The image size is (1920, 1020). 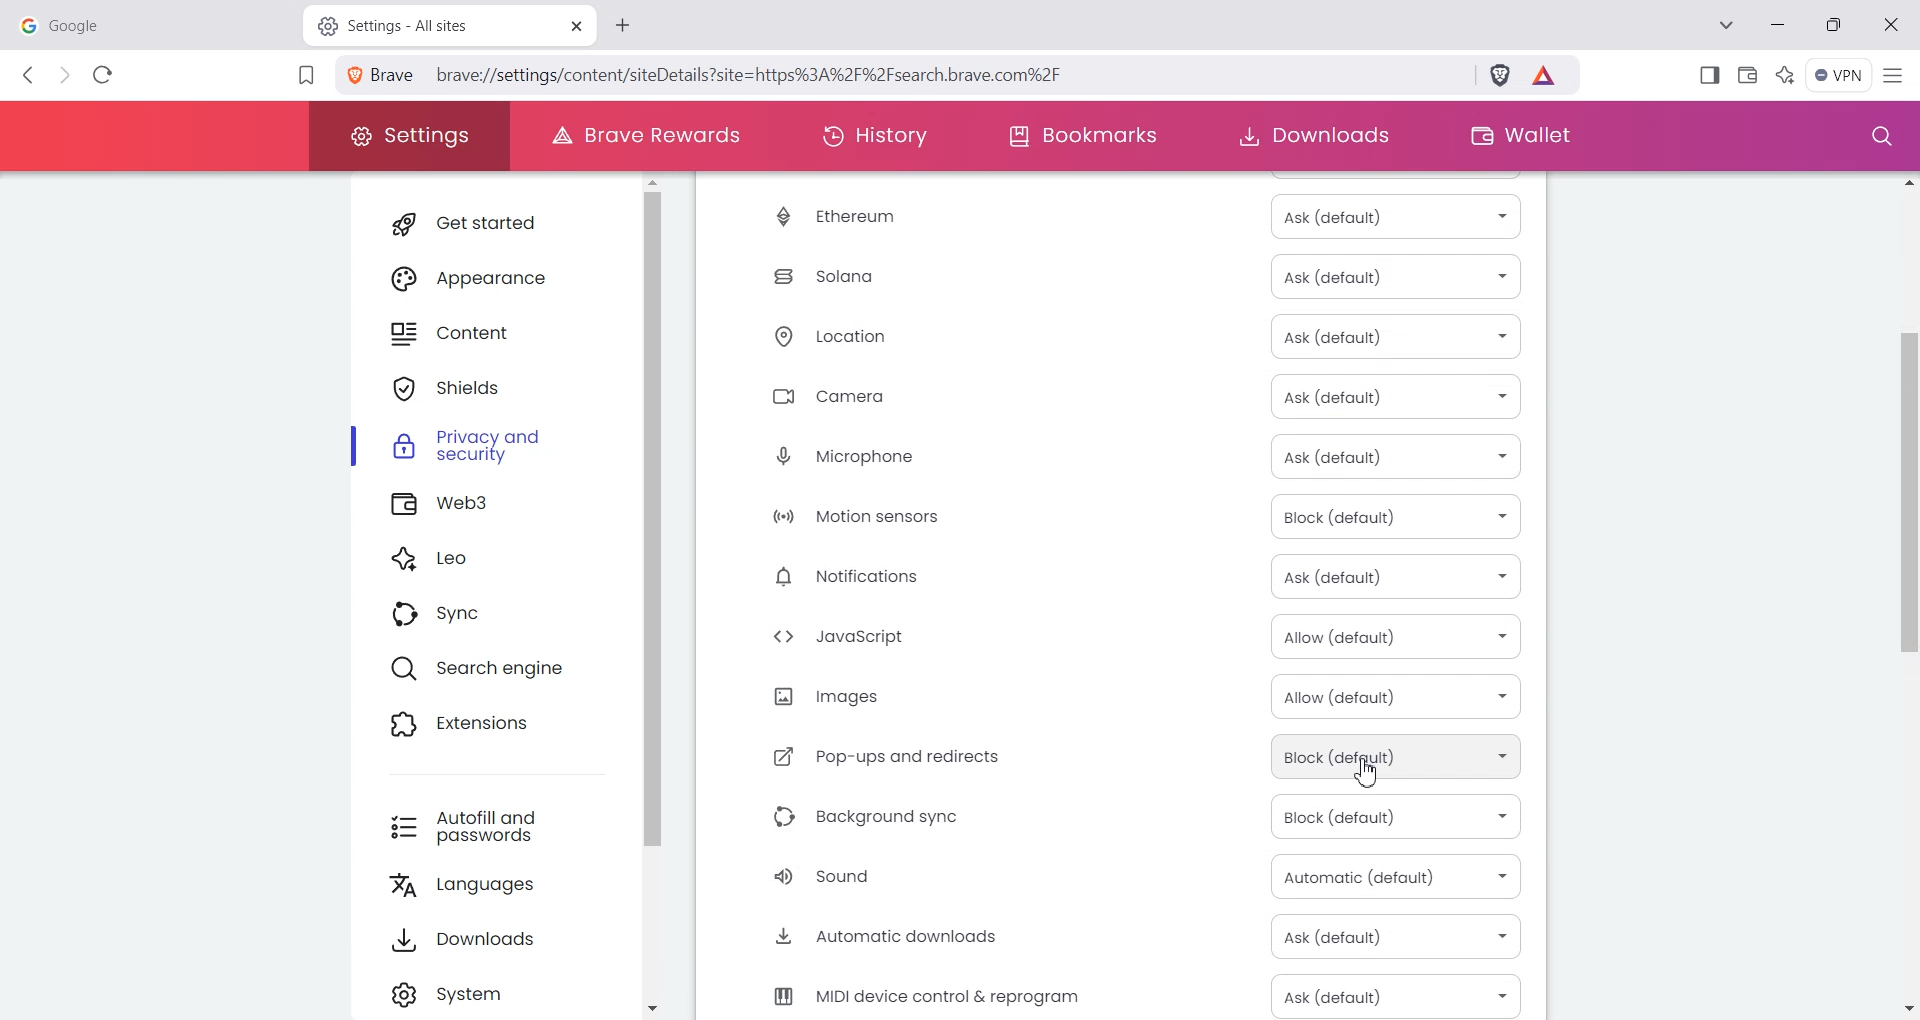 I want to click on Hamburger Settings, so click(x=1897, y=74).